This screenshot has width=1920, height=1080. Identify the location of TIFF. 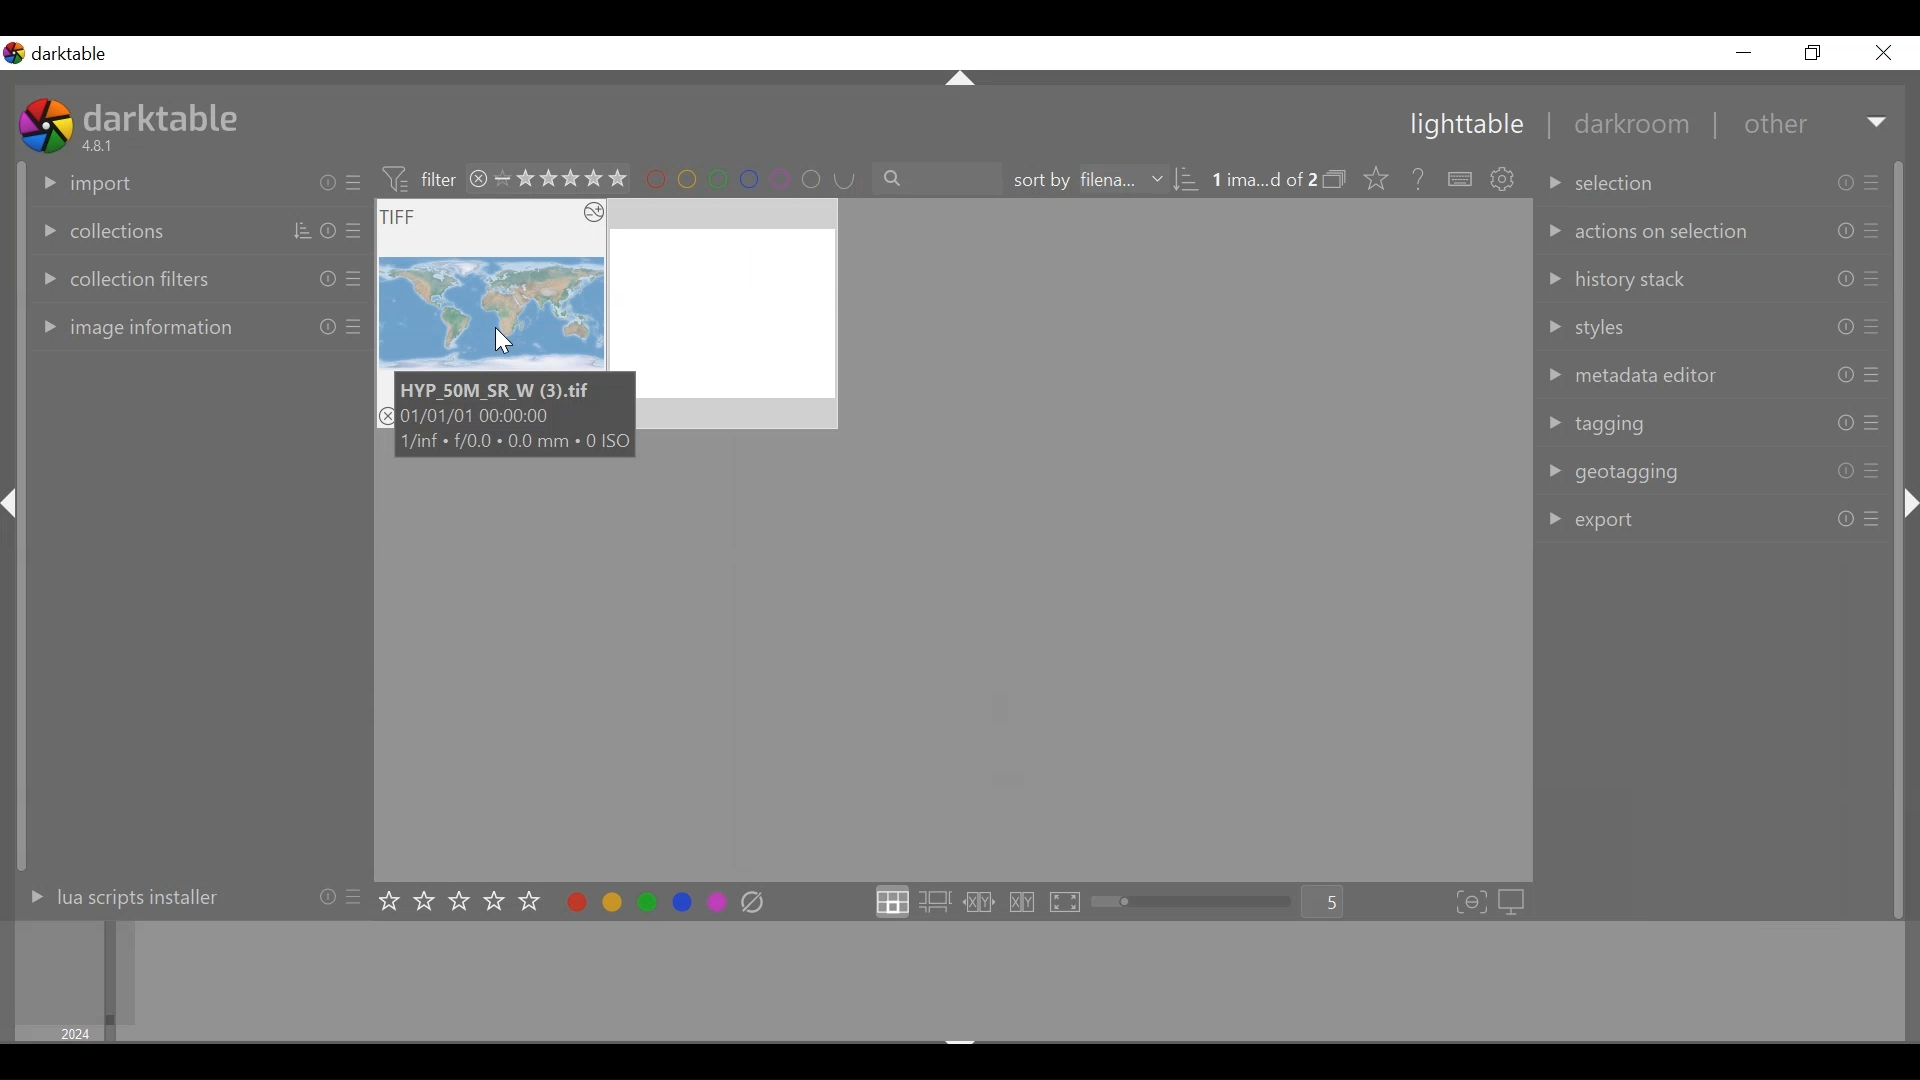
(400, 218).